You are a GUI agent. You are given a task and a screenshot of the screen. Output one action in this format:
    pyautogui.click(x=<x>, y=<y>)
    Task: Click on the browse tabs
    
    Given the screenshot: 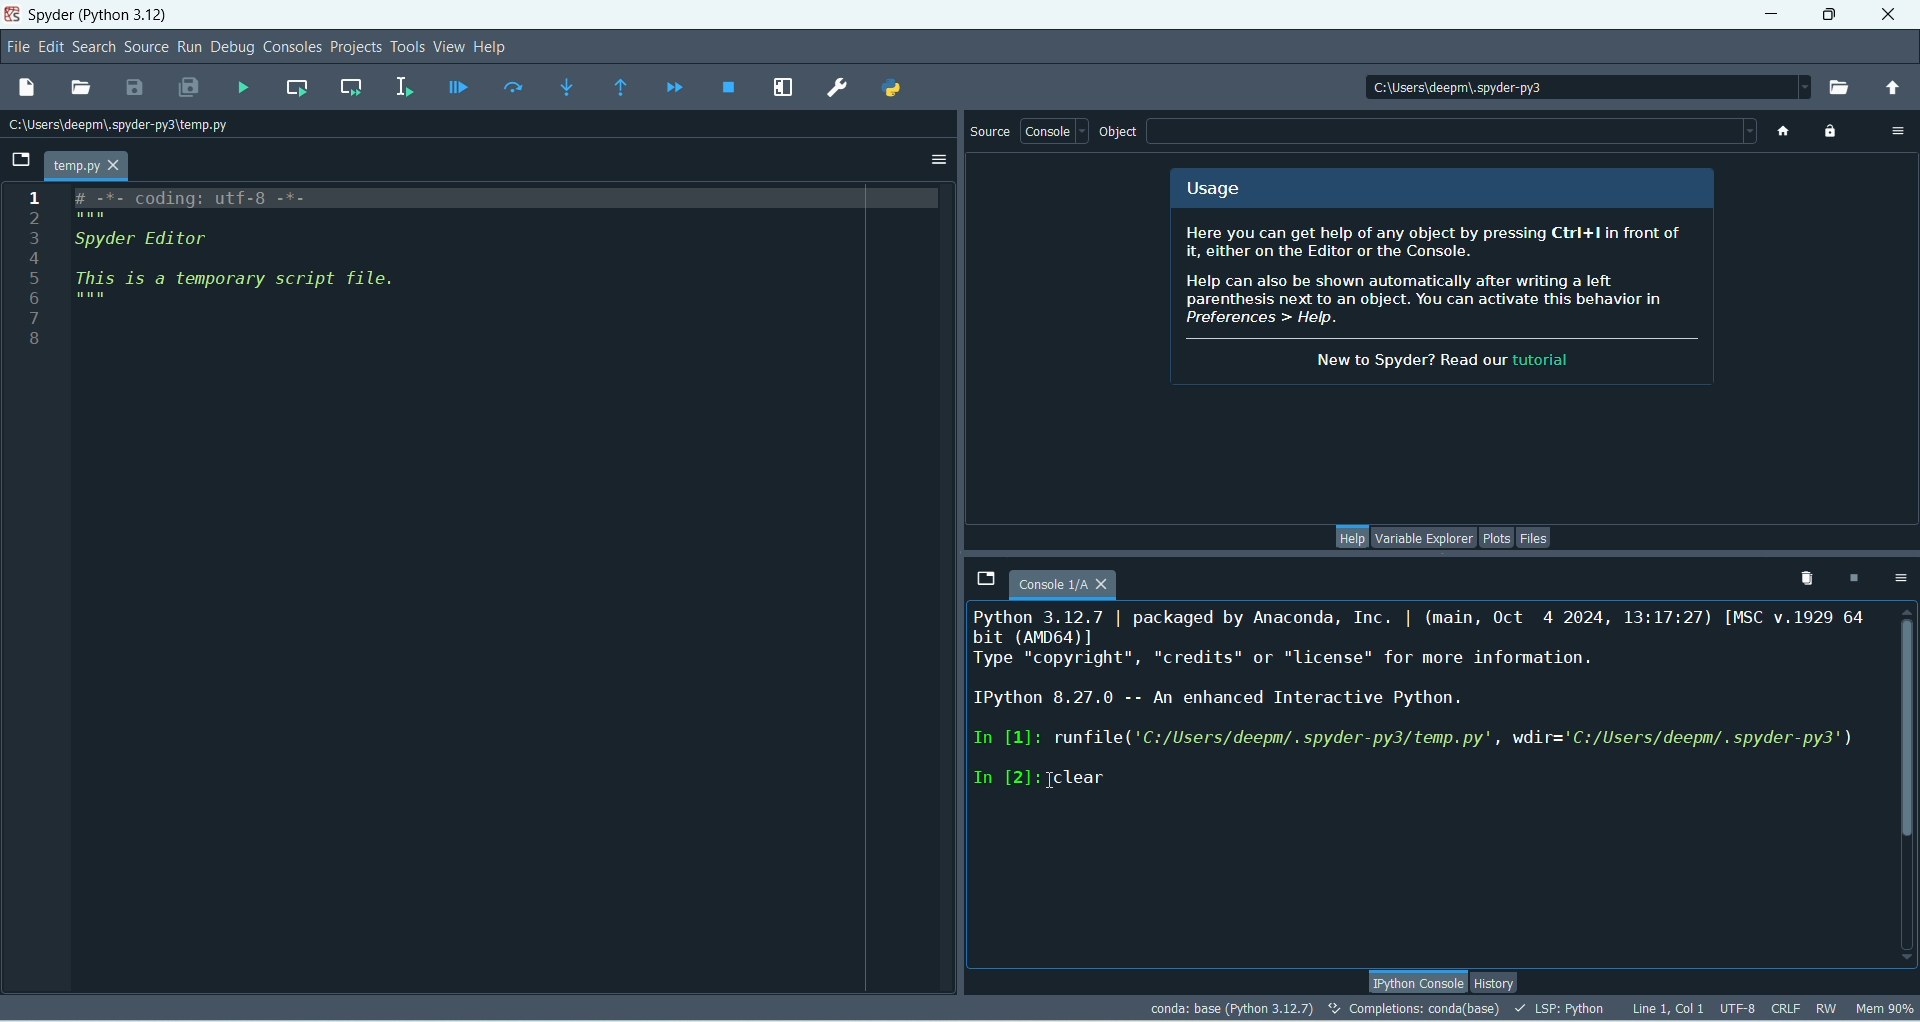 What is the action you would take?
    pyautogui.click(x=987, y=582)
    